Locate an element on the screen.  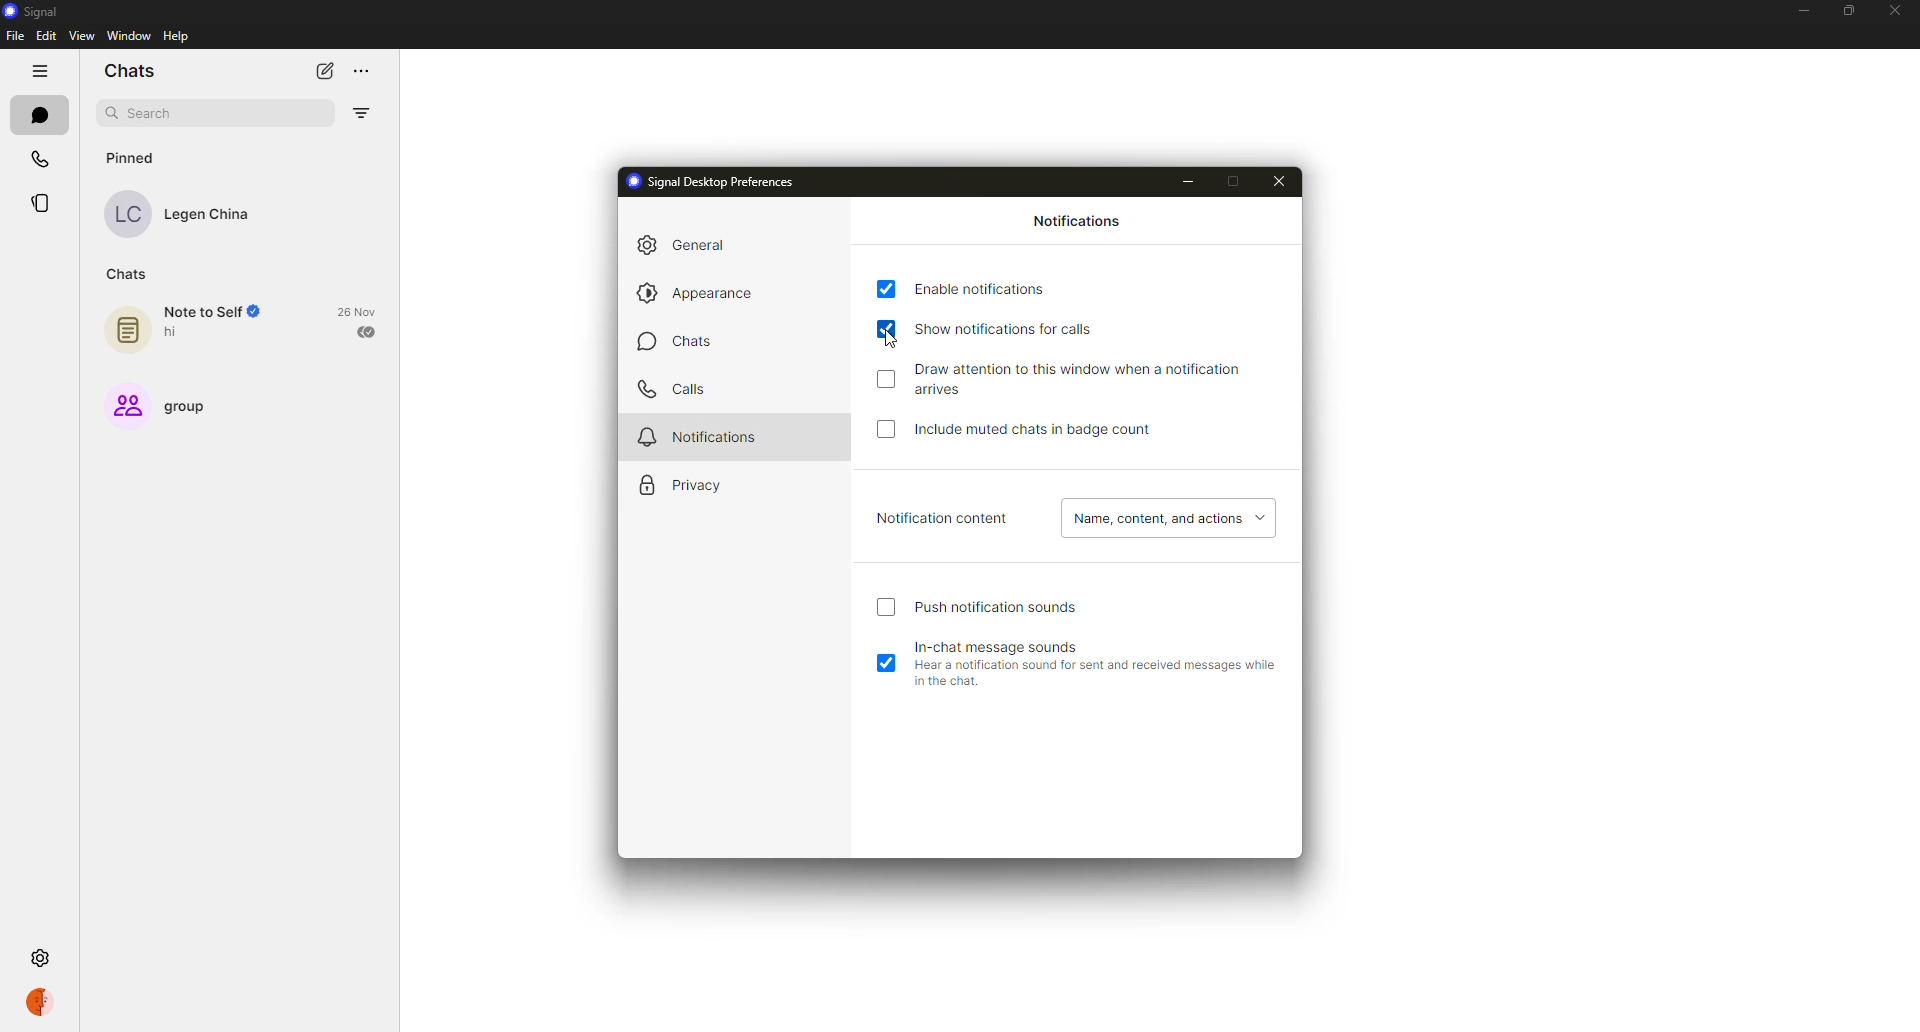
chats is located at coordinates (680, 340).